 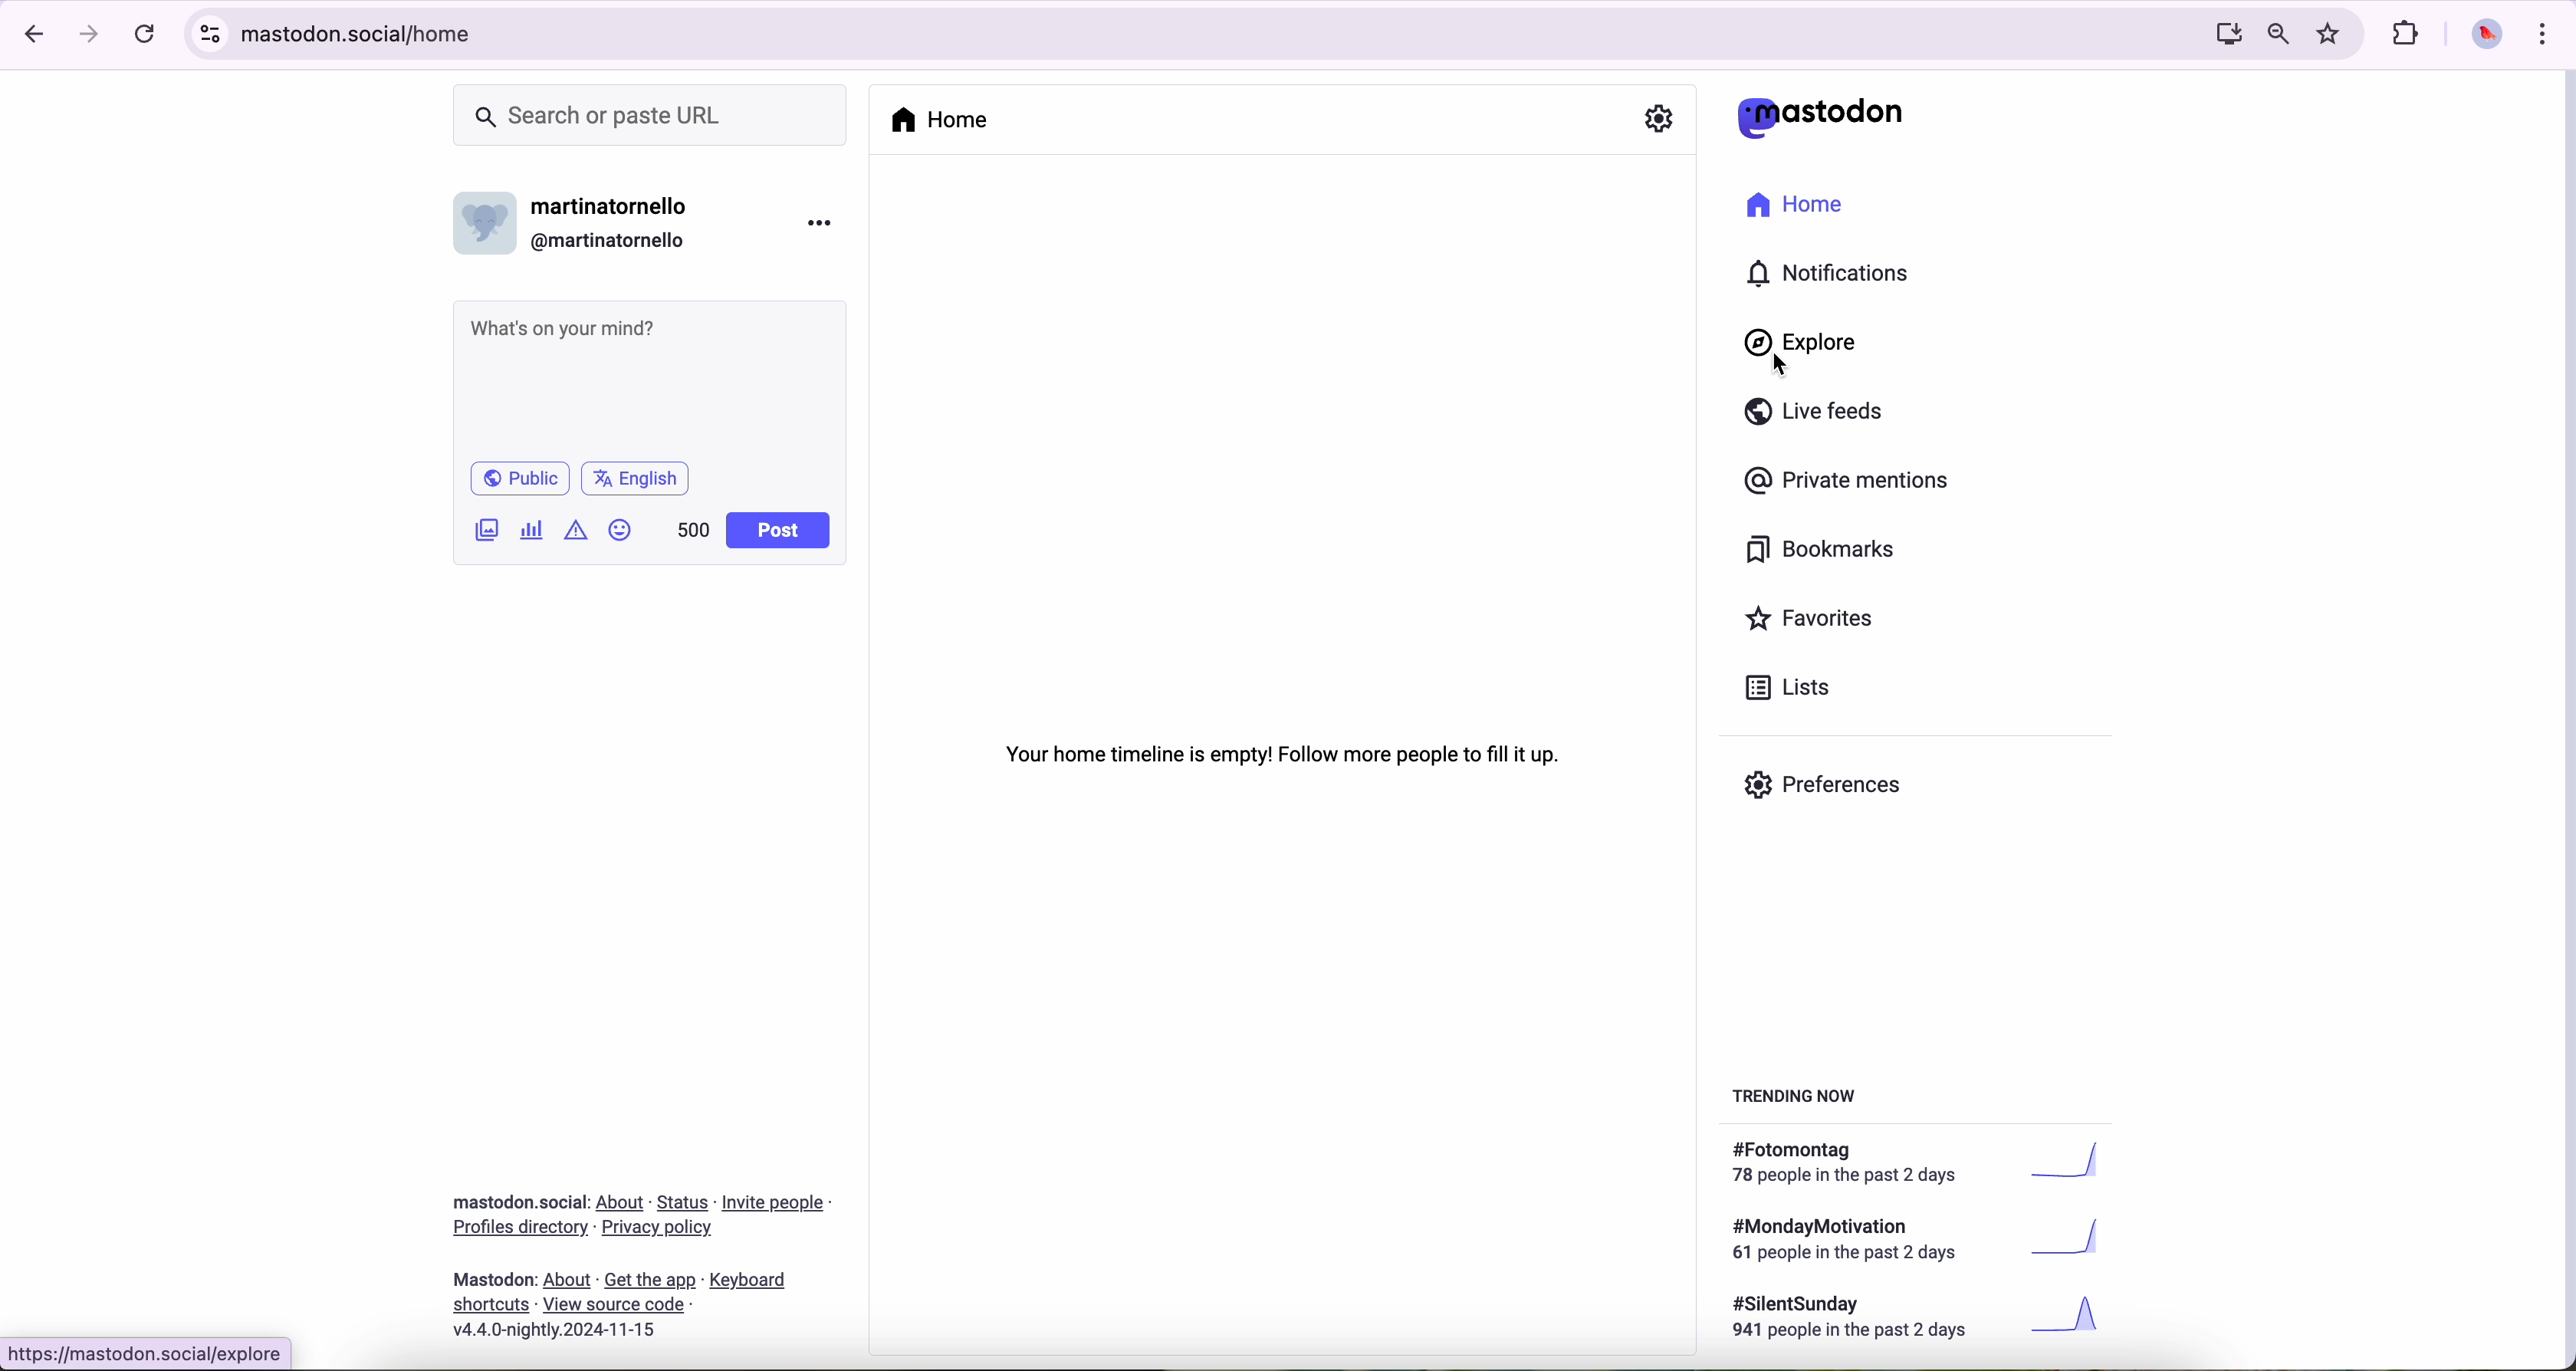 What do you see at coordinates (779, 531) in the screenshot?
I see `post button` at bounding box center [779, 531].